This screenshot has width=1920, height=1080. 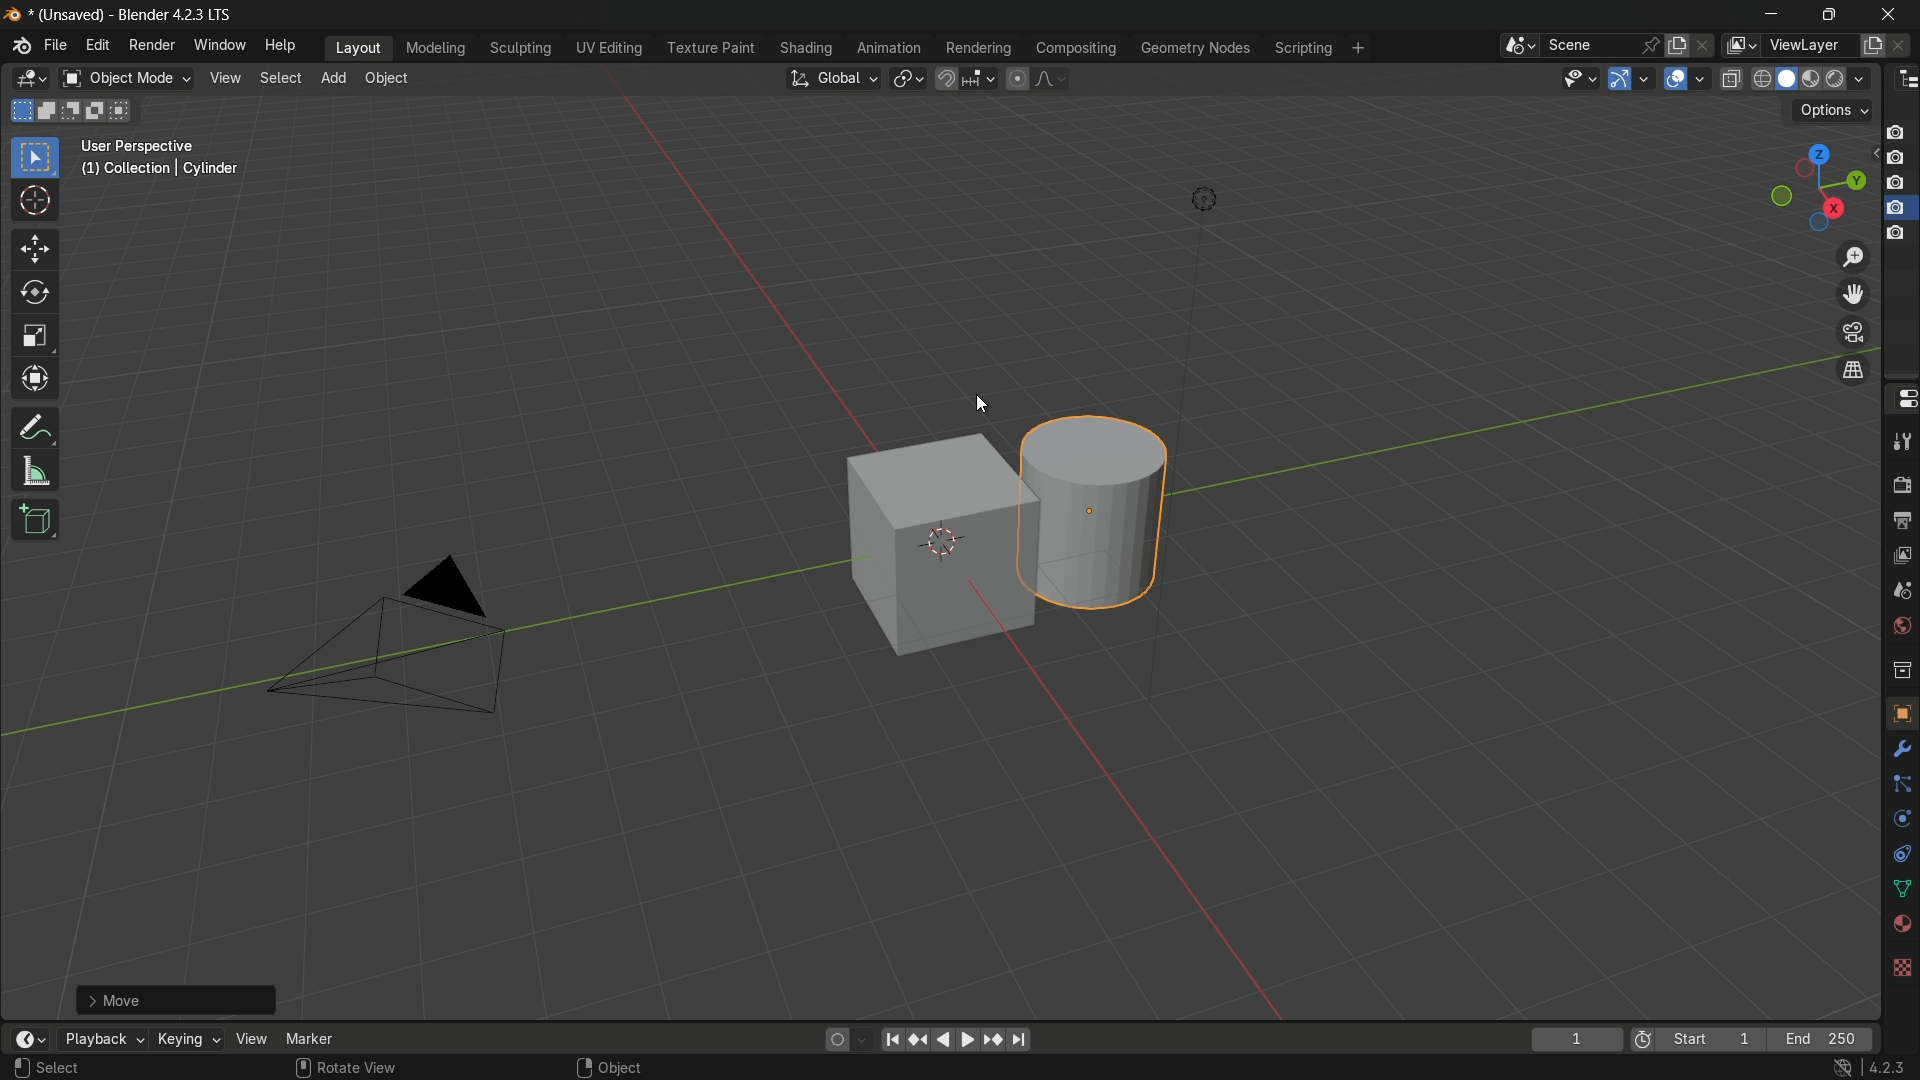 What do you see at coordinates (1898, 160) in the screenshot?
I see `capture` at bounding box center [1898, 160].